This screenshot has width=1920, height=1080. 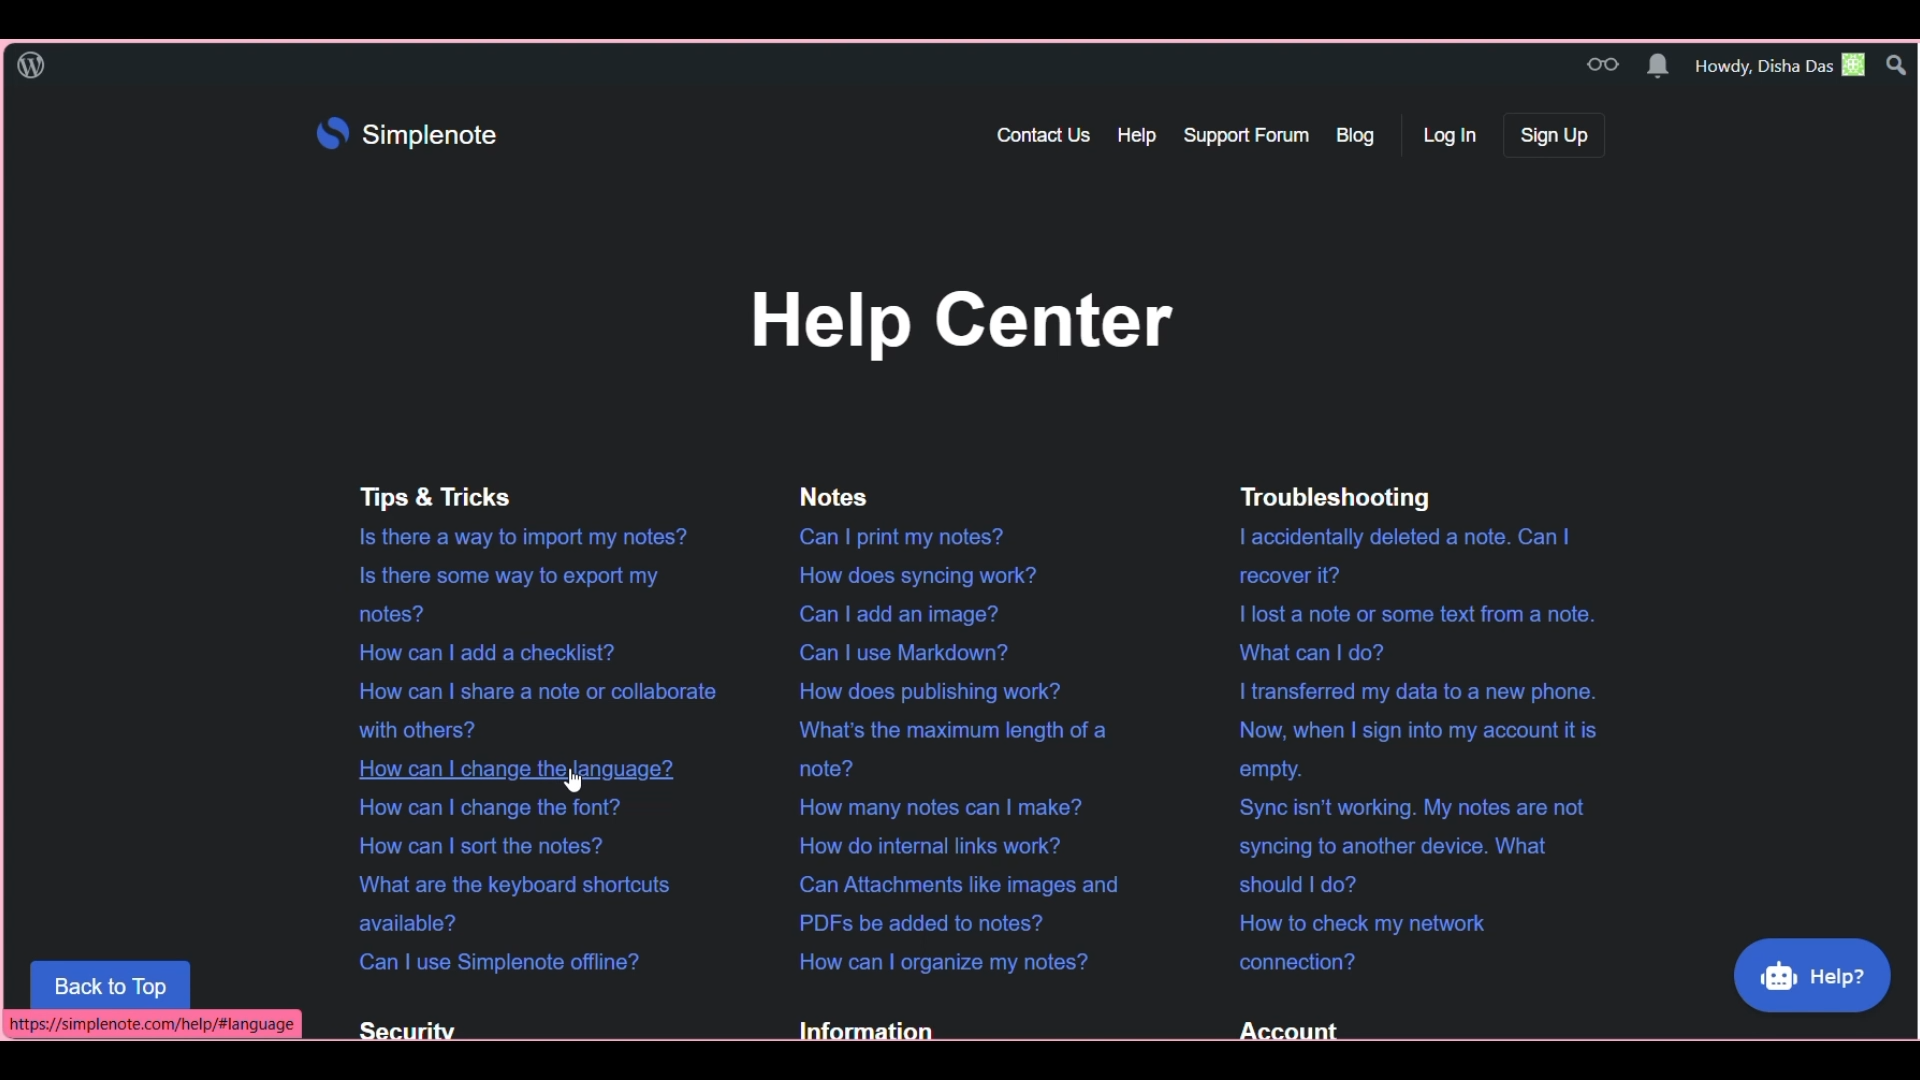 What do you see at coordinates (333, 133) in the screenshot?
I see `Software logo` at bounding box center [333, 133].